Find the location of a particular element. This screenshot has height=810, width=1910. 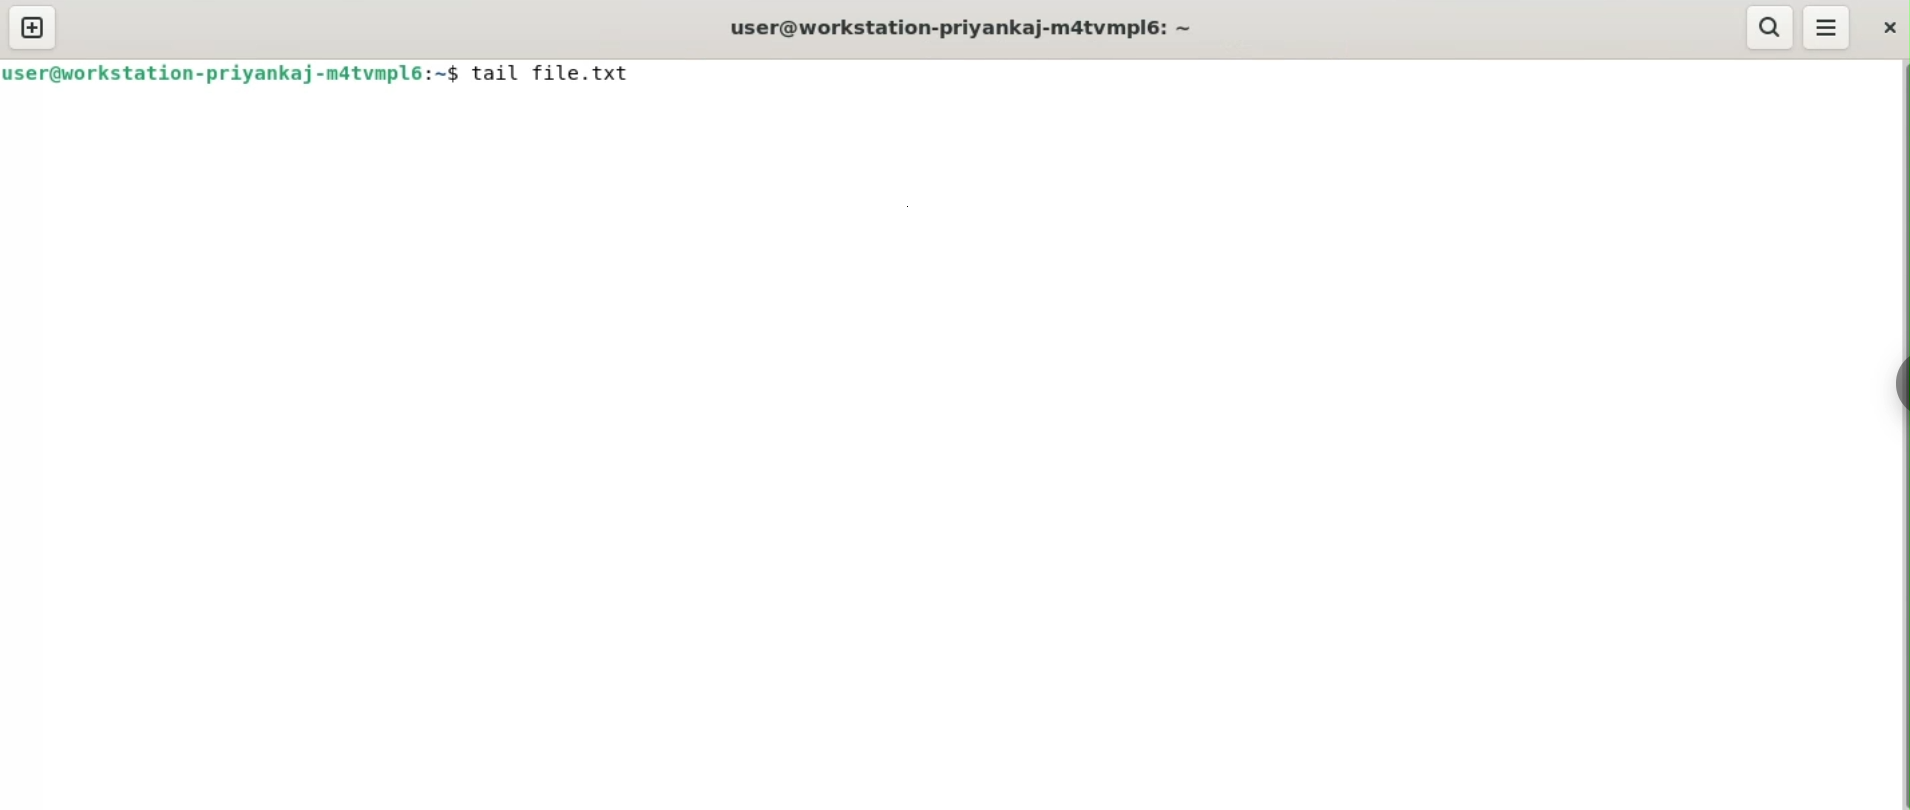

search is located at coordinates (1770, 27).